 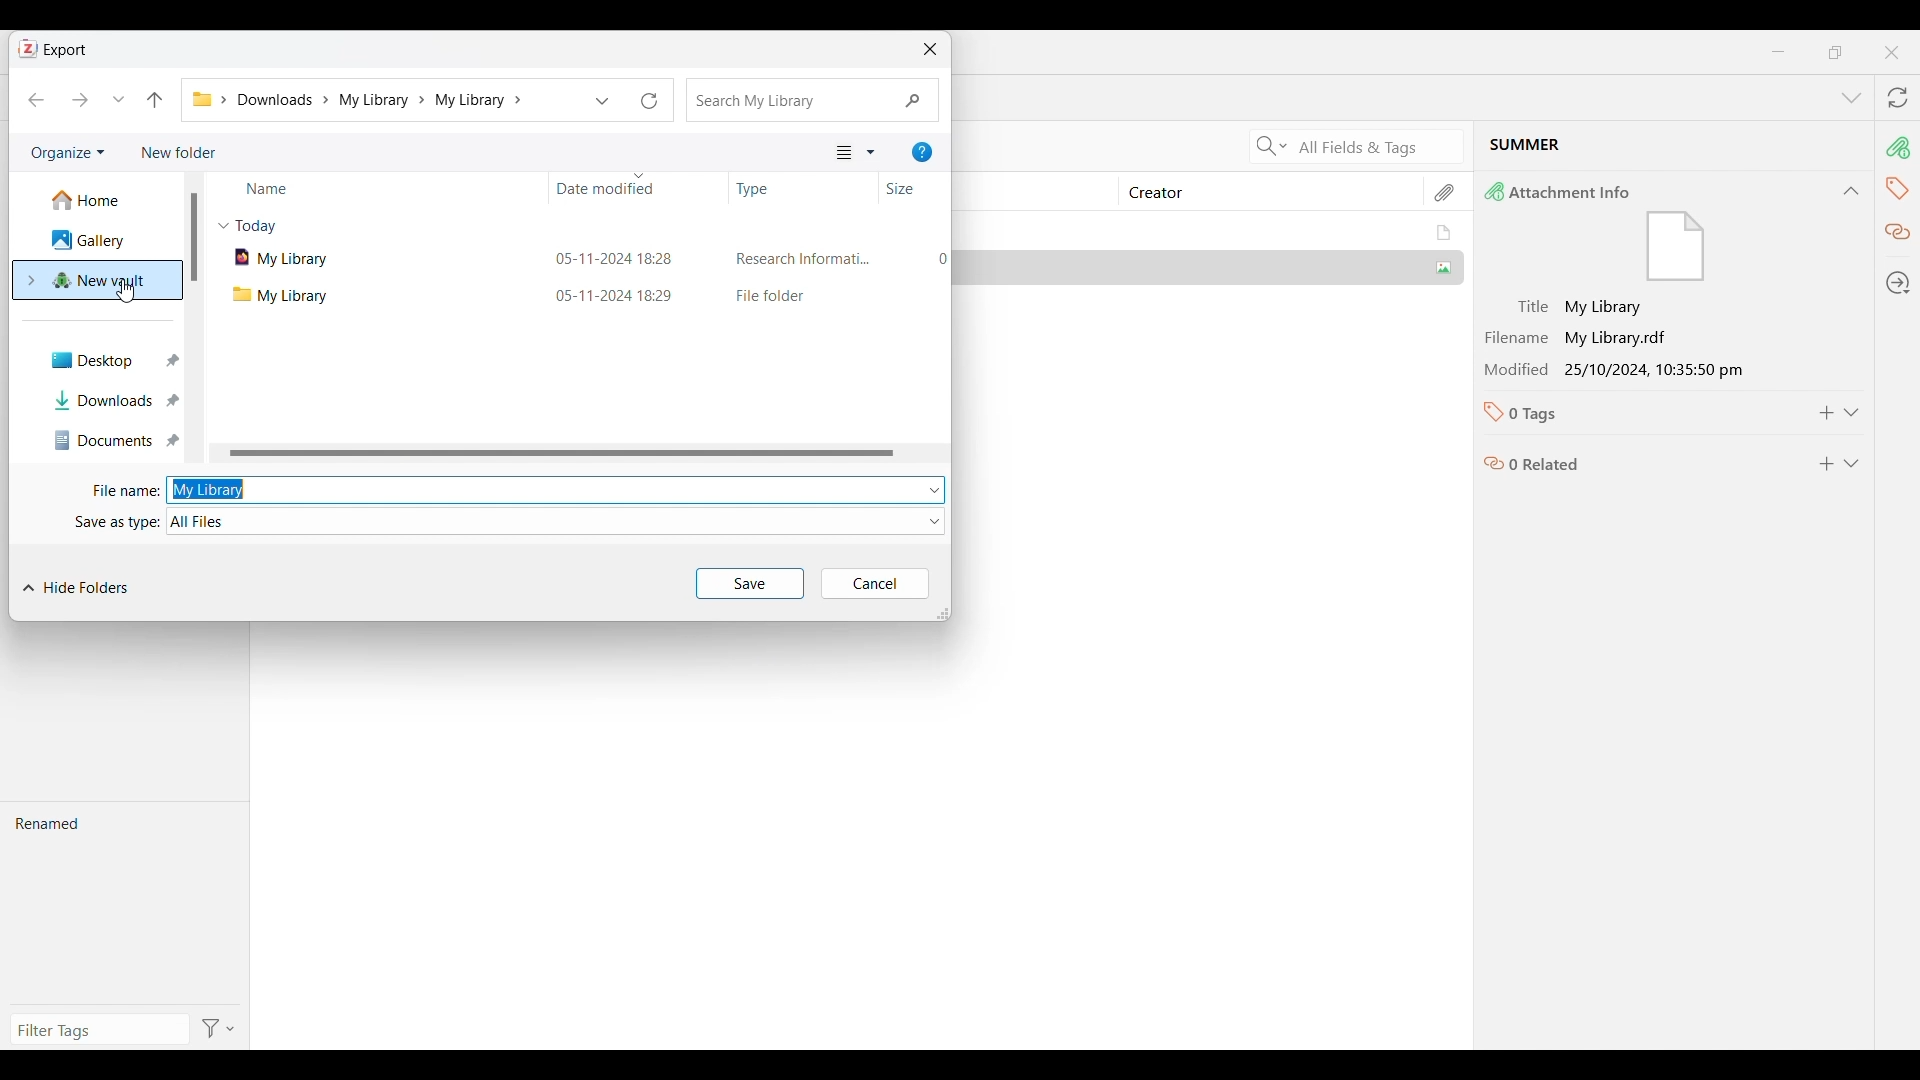 What do you see at coordinates (1852, 464) in the screenshot?
I see `Expand` at bounding box center [1852, 464].